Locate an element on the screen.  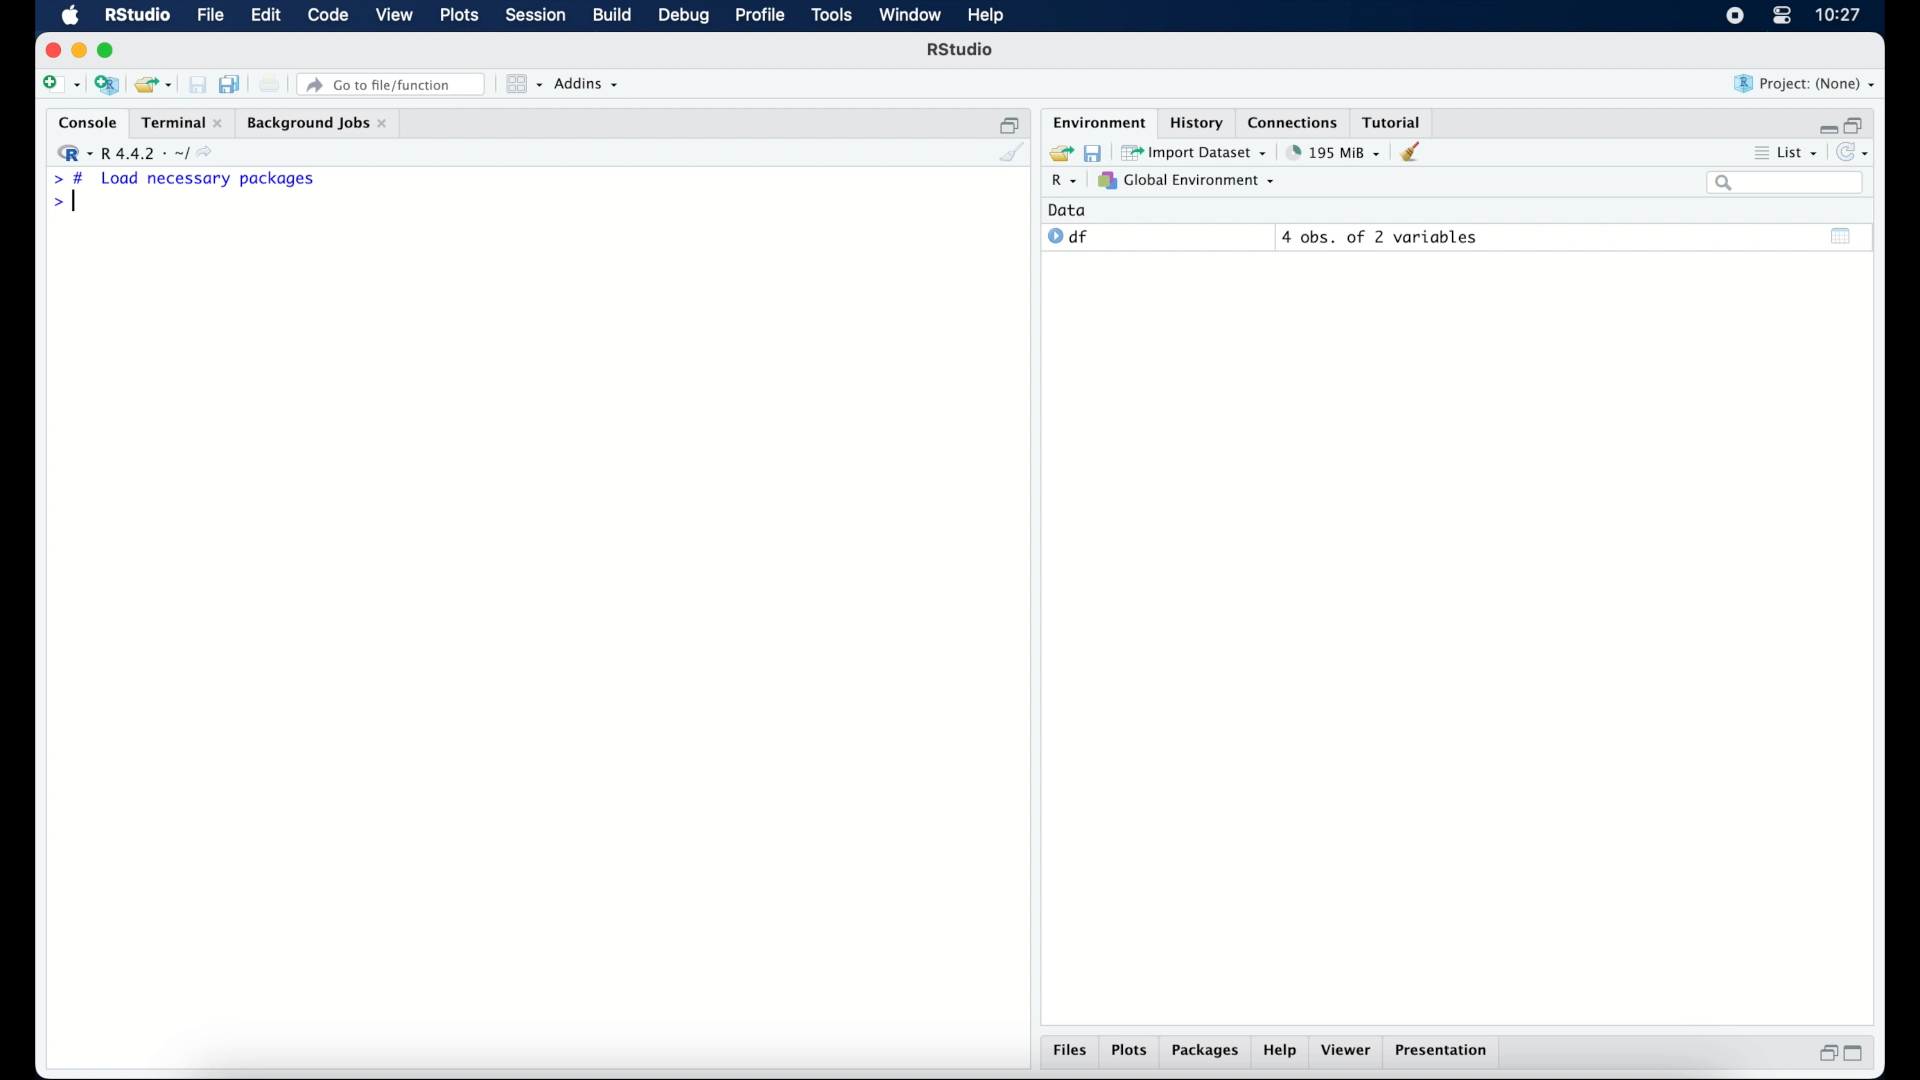
viewer is located at coordinates (1350, 1052).